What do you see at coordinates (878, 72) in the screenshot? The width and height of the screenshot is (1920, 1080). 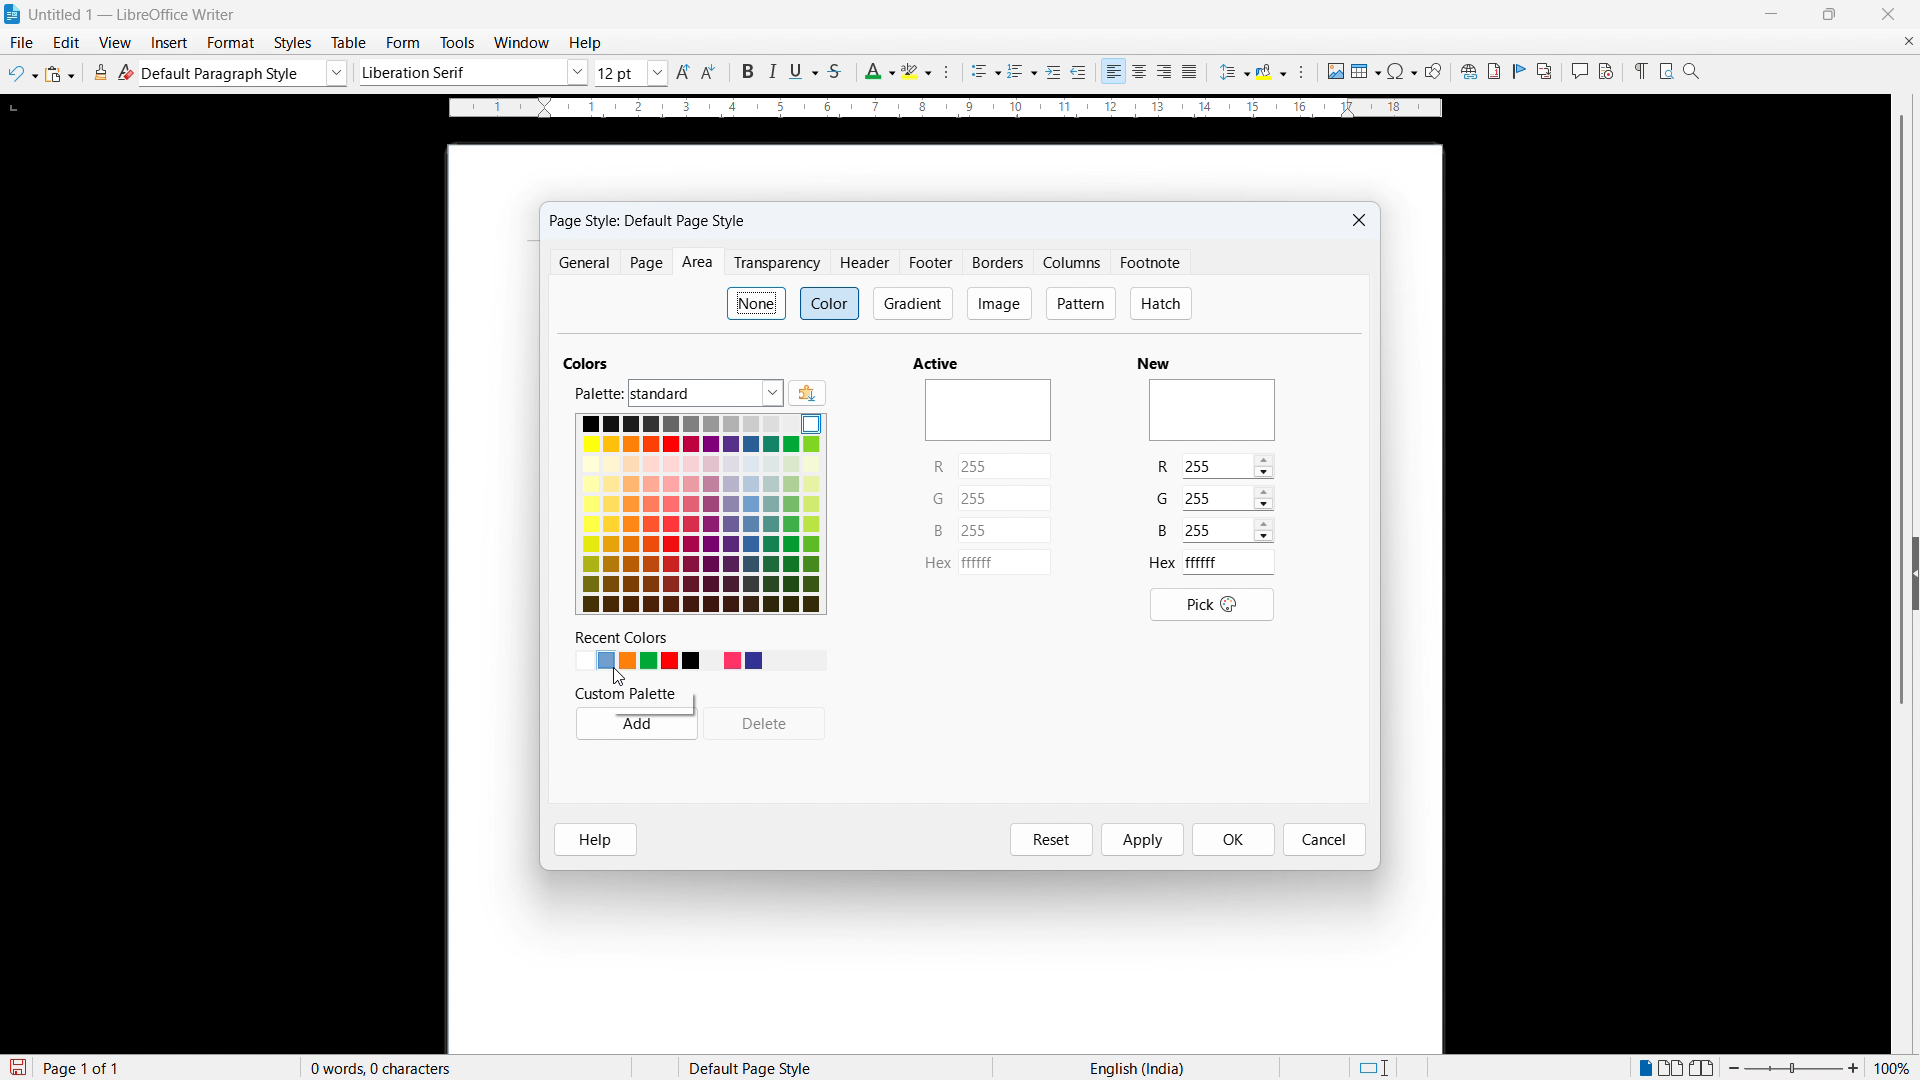 I see `Font colour ` at bounding box center [878, 72].